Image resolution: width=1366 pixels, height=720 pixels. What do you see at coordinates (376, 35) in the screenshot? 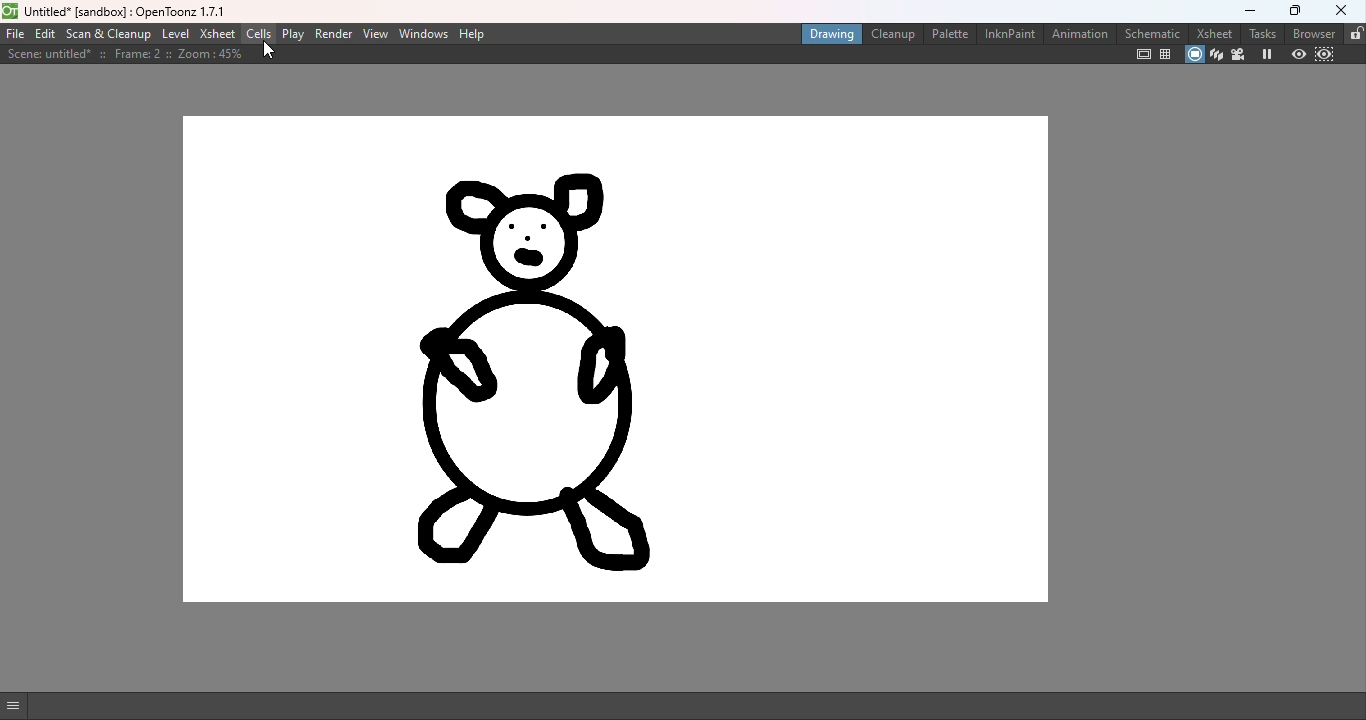
I see `View` at bounding box center [376, 35].